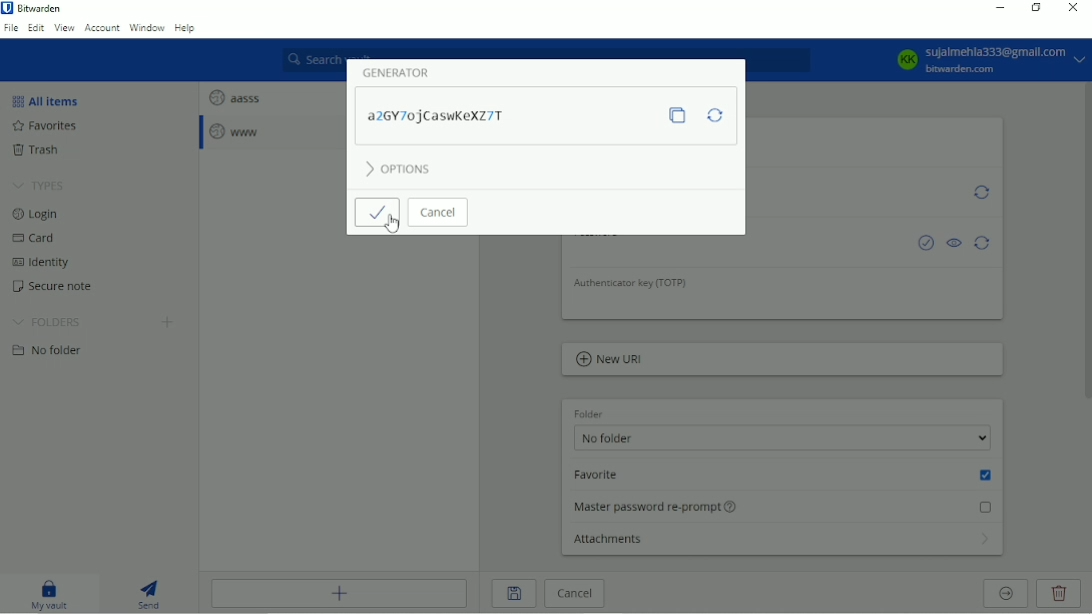 This screenshot has width=1092, height=614. I want to click on No folder, so click(47, 351).